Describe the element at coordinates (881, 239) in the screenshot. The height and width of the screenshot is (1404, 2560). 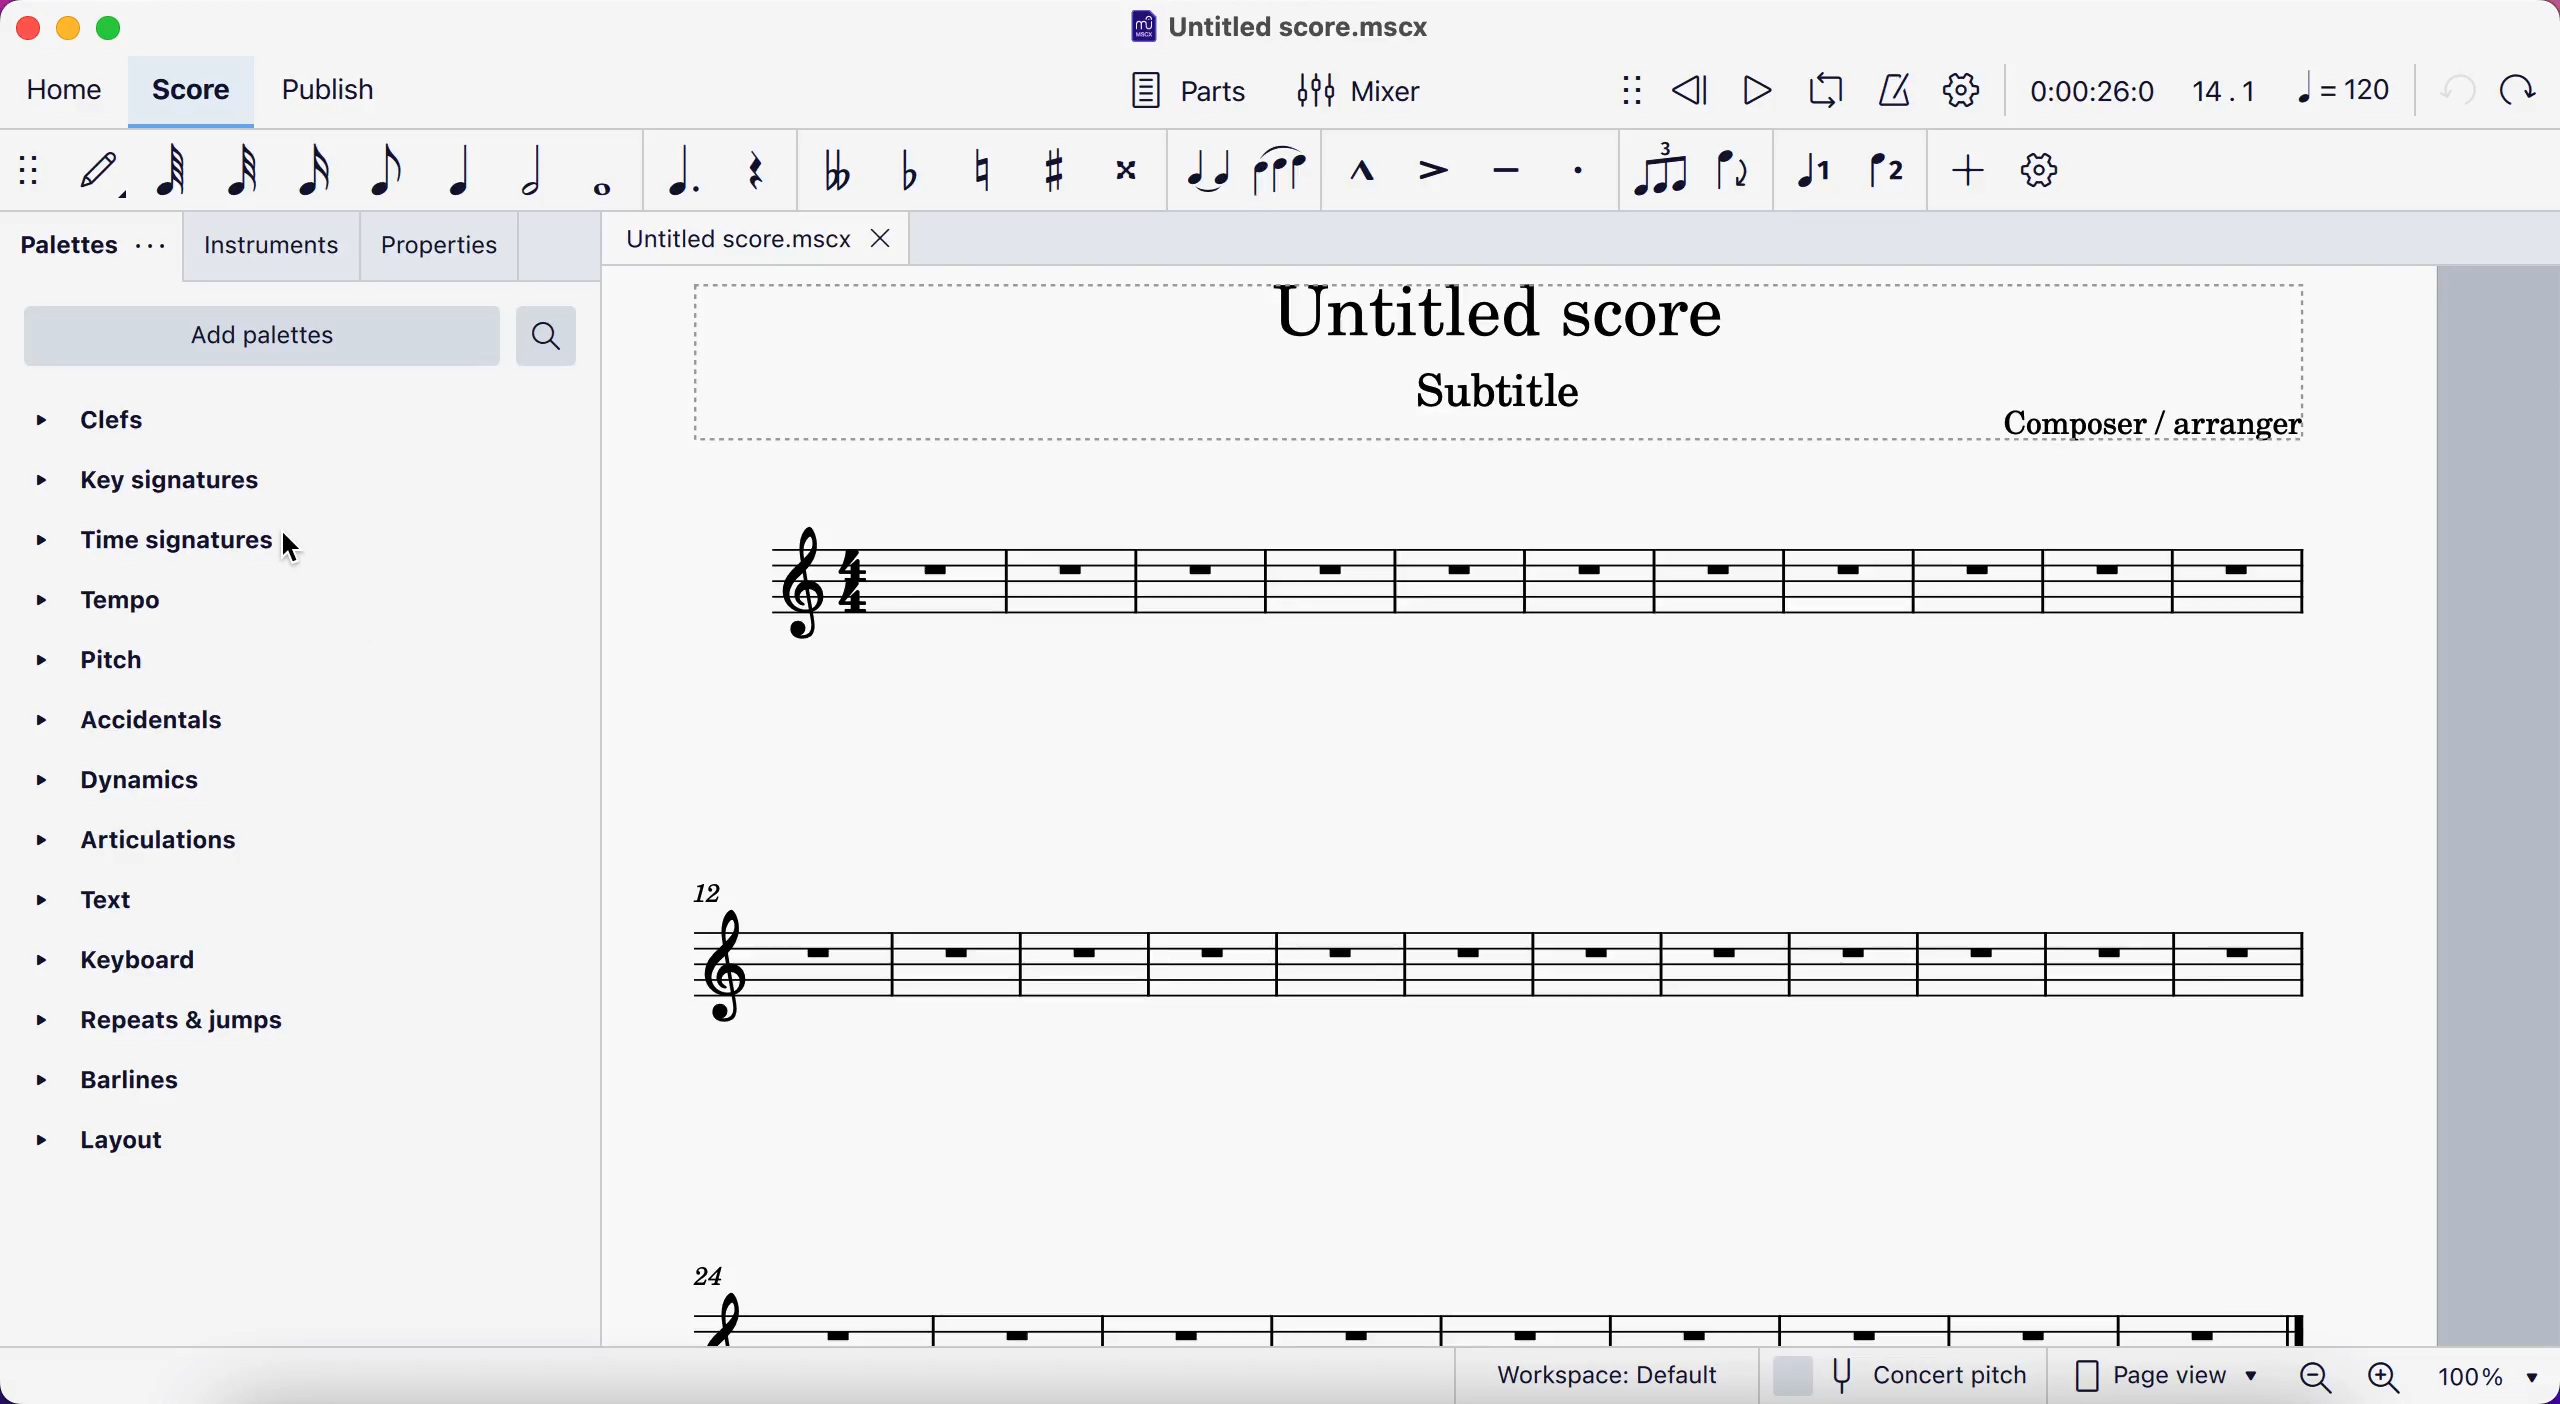
I see `close tab` at that location.